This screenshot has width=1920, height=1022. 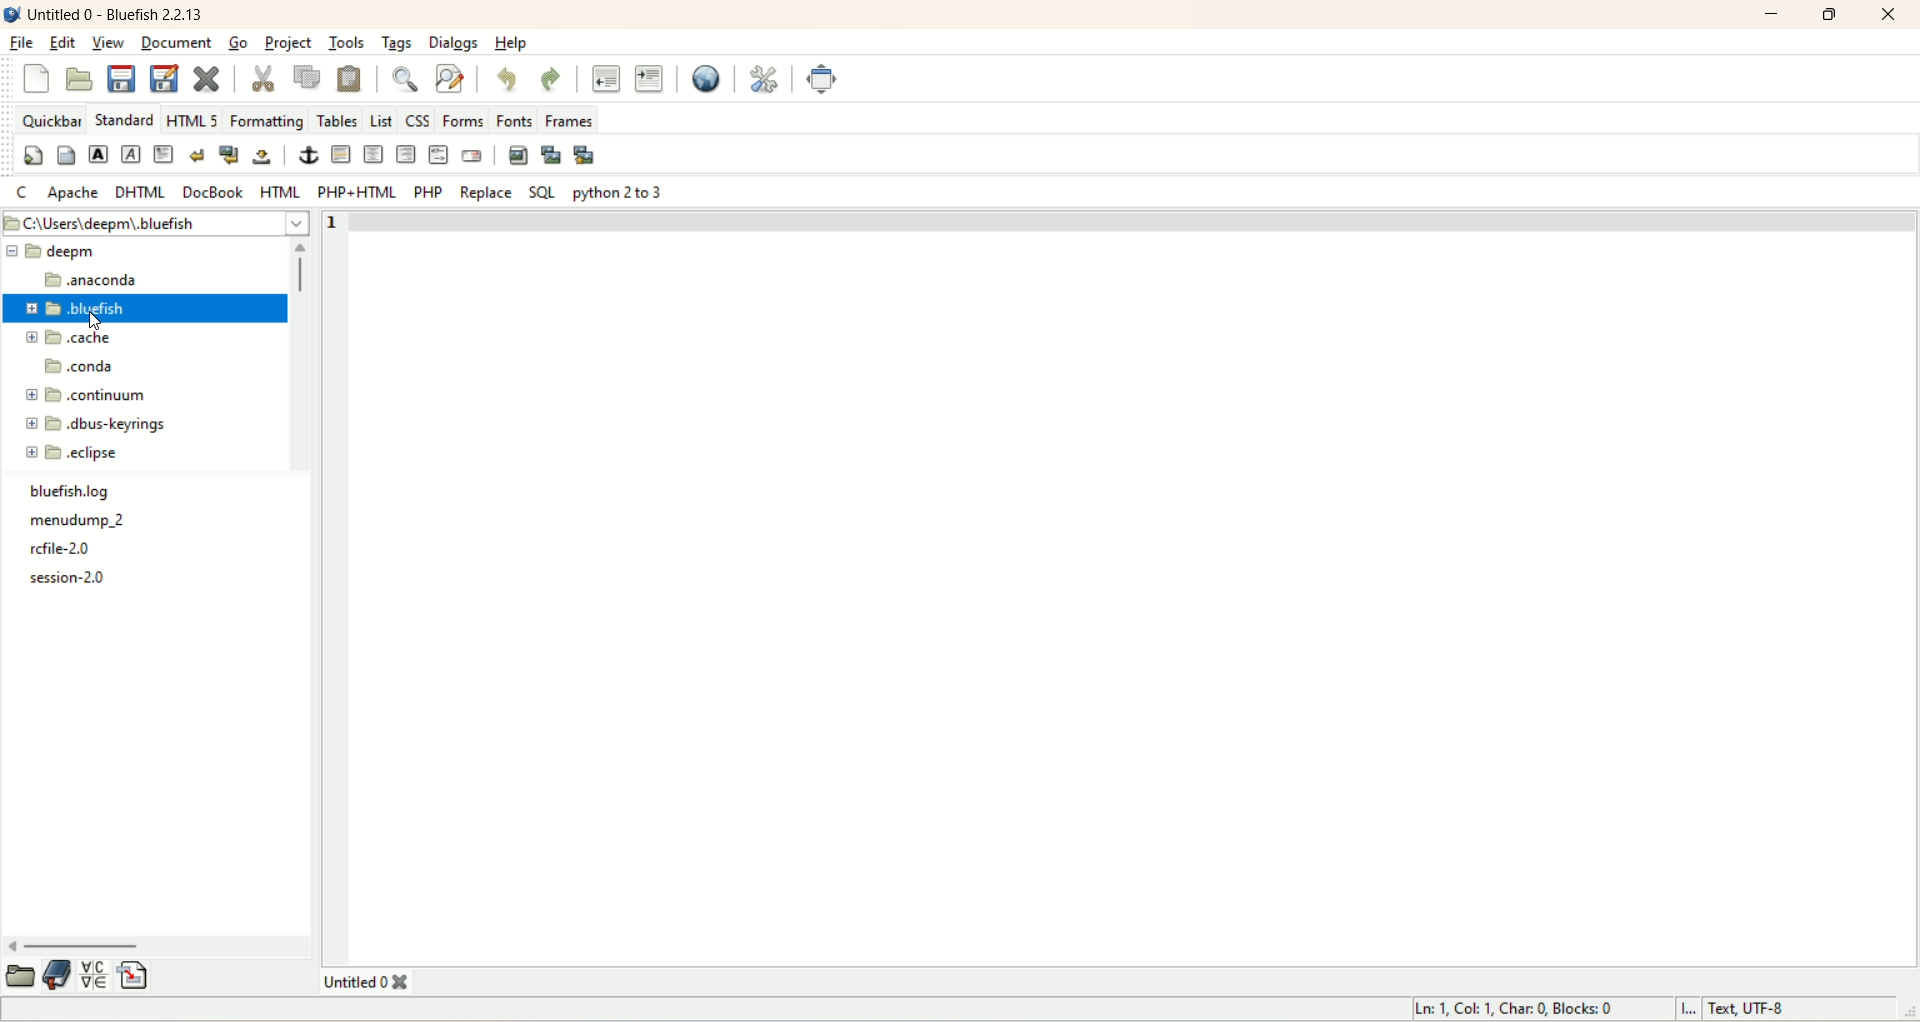 I want to click on vertical scroll bar, so click(x=297, y=351).